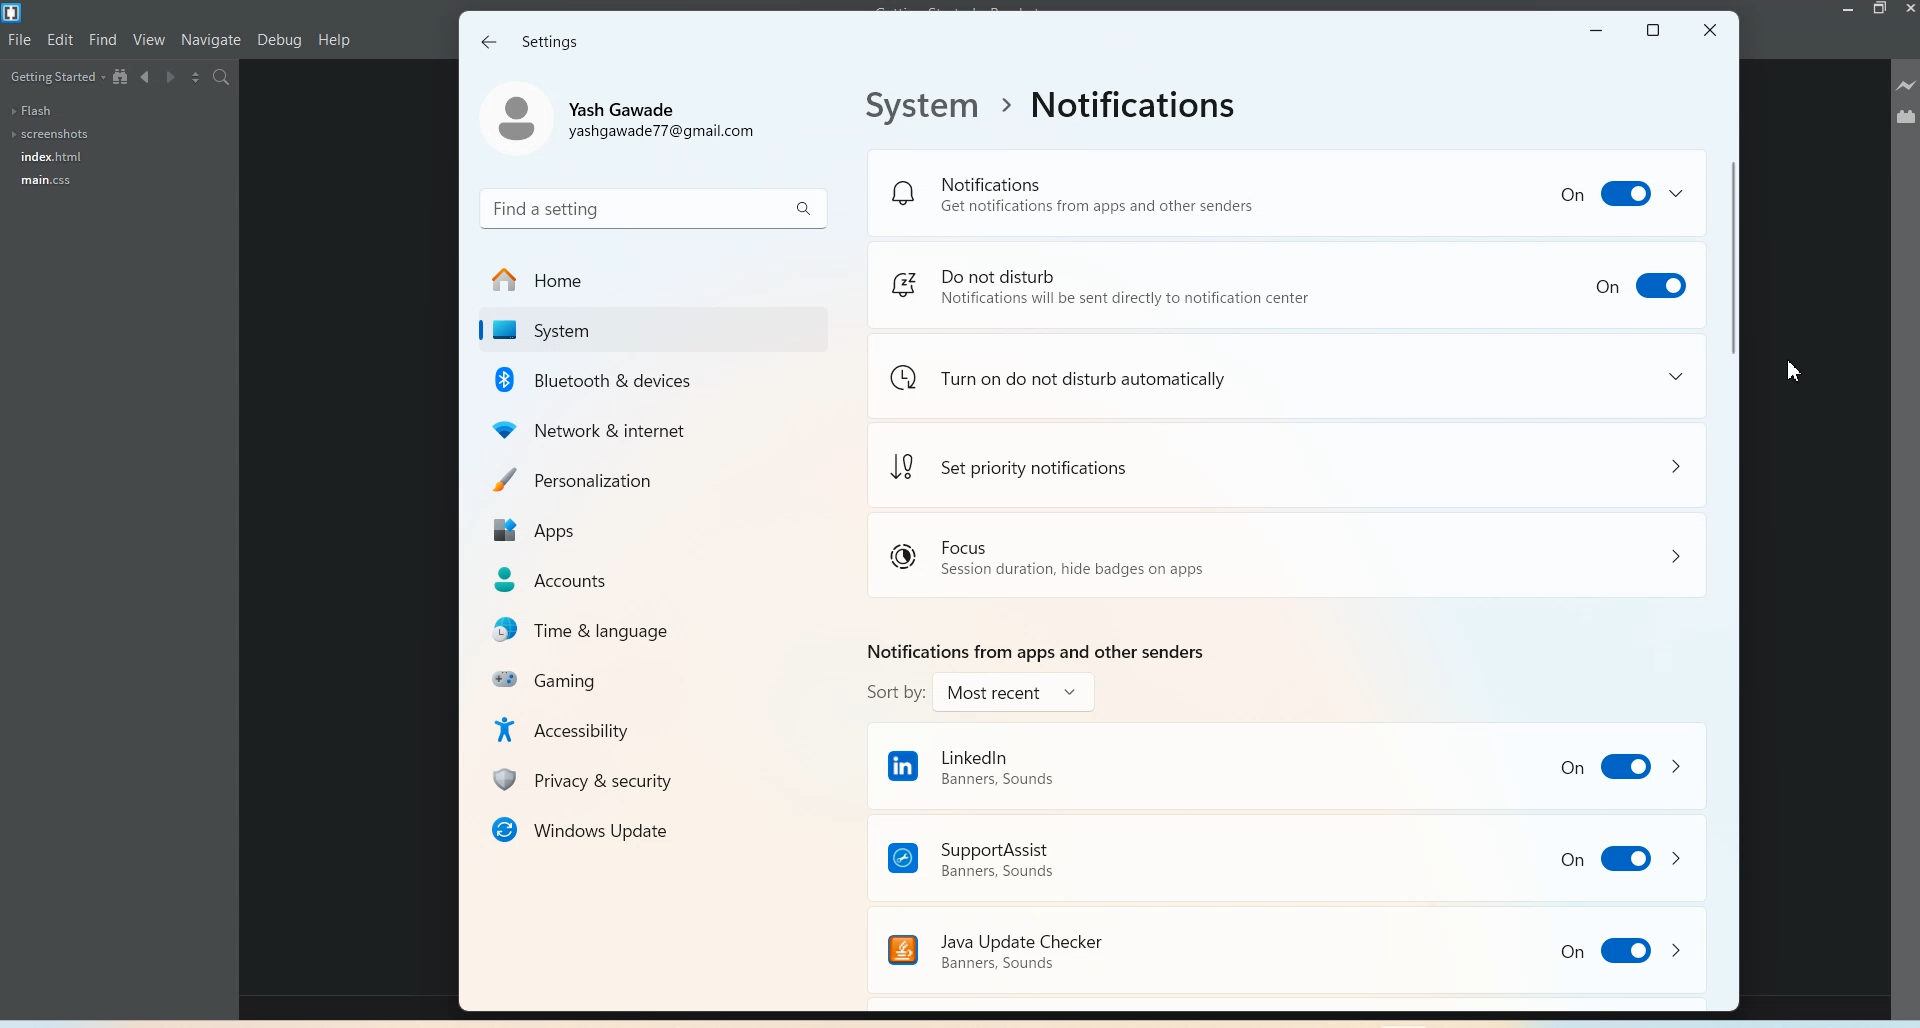  What do you see at coordinates (644, 329) in the screenshot?
I see `system` at bounding box center [644, 329].